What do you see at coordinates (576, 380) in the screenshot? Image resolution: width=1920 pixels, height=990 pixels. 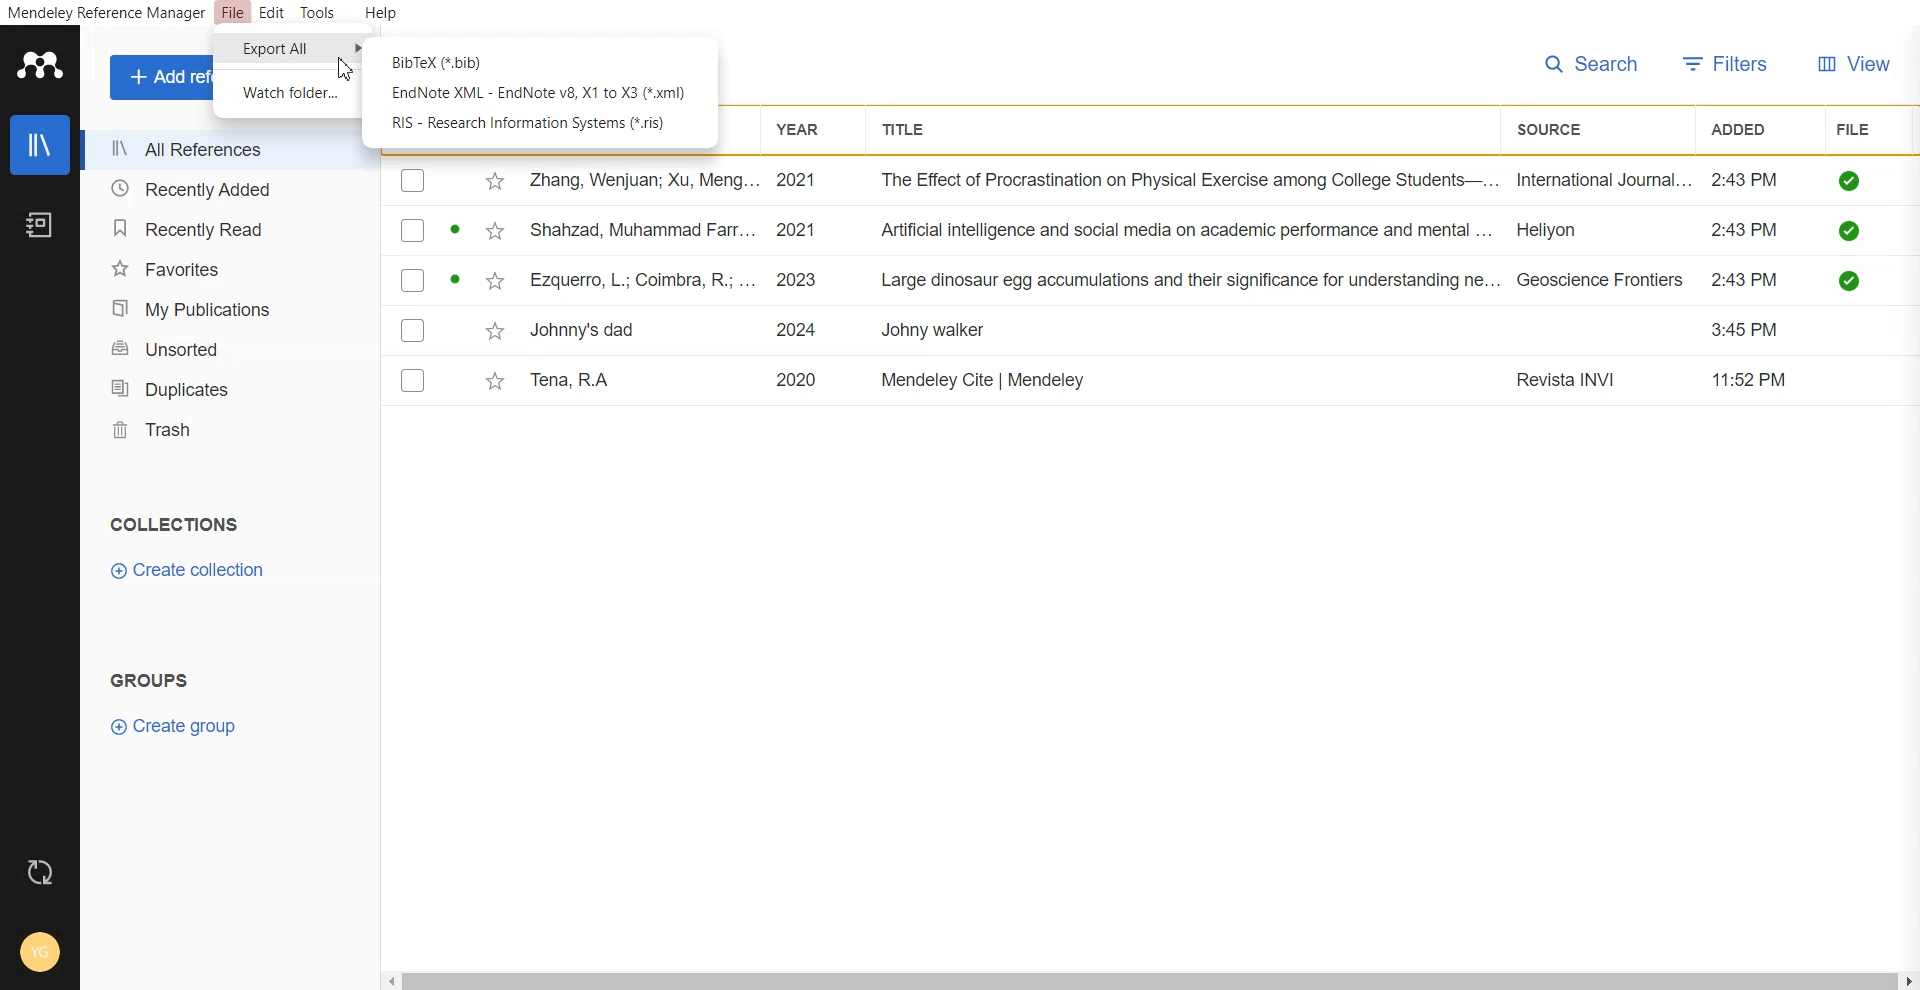 I see `Tena, RA` at bounding box center [576, 380].